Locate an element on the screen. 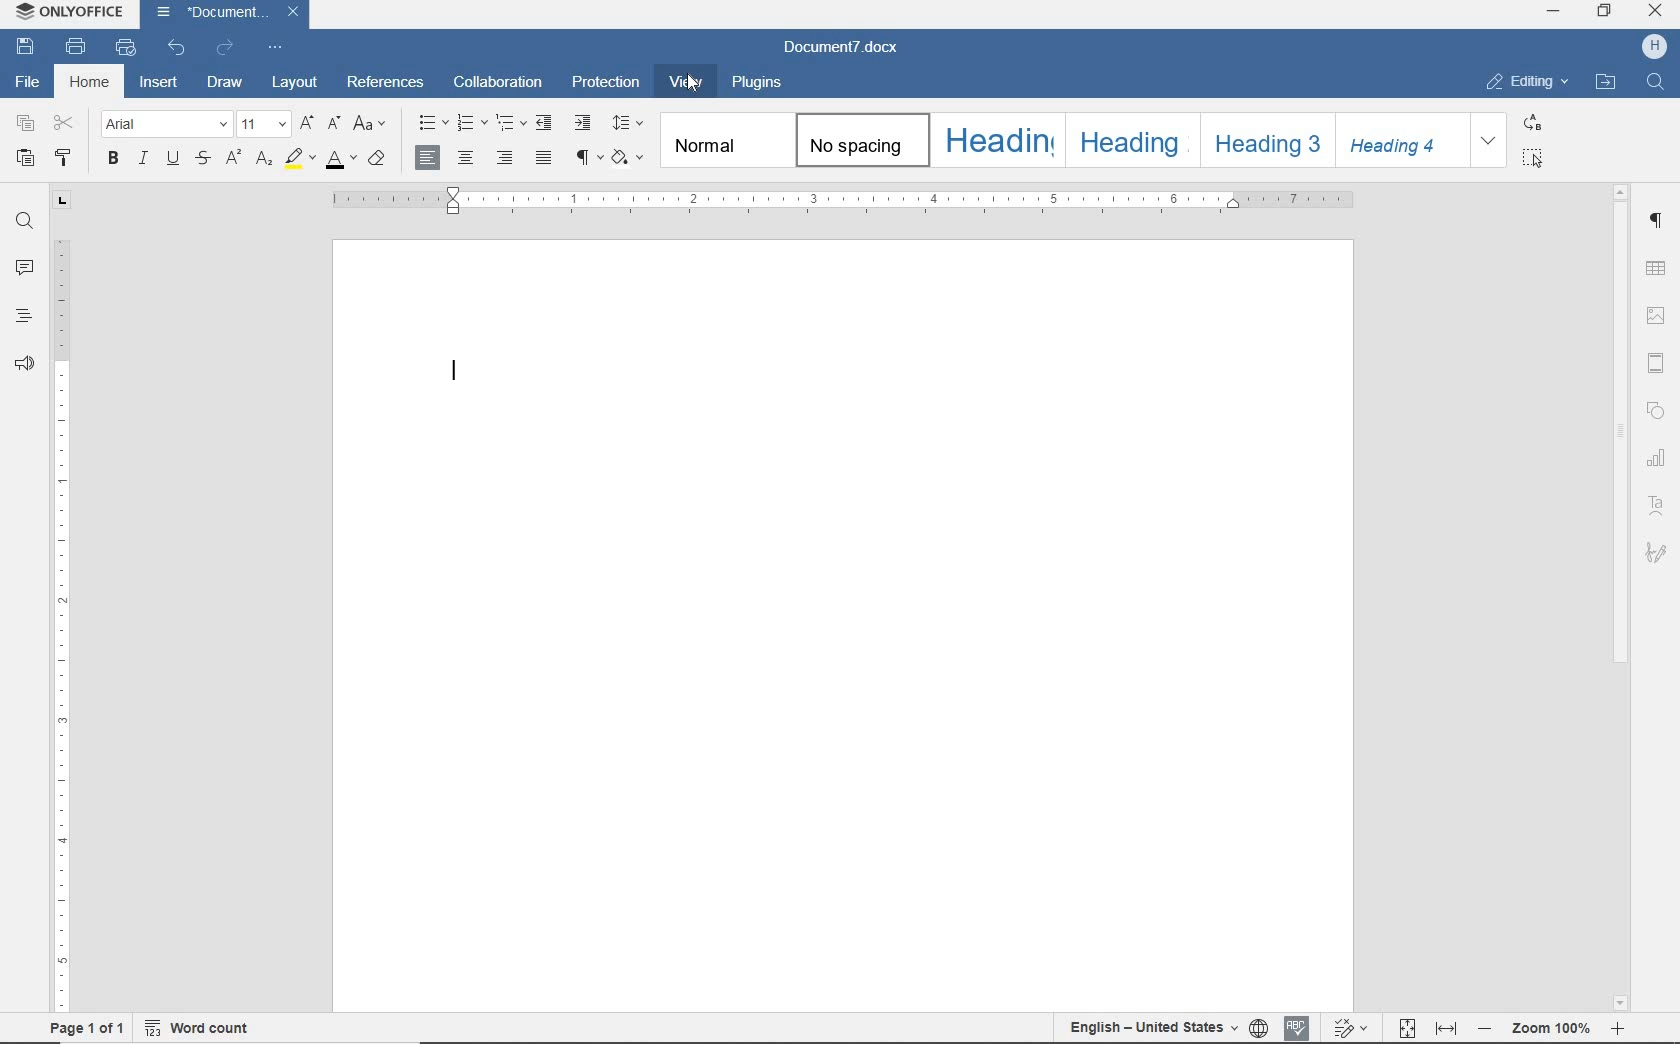 This screenshot has height=1044, width=1680. FEEDBACK & SUPPORT is located at coordinates (23, 366).